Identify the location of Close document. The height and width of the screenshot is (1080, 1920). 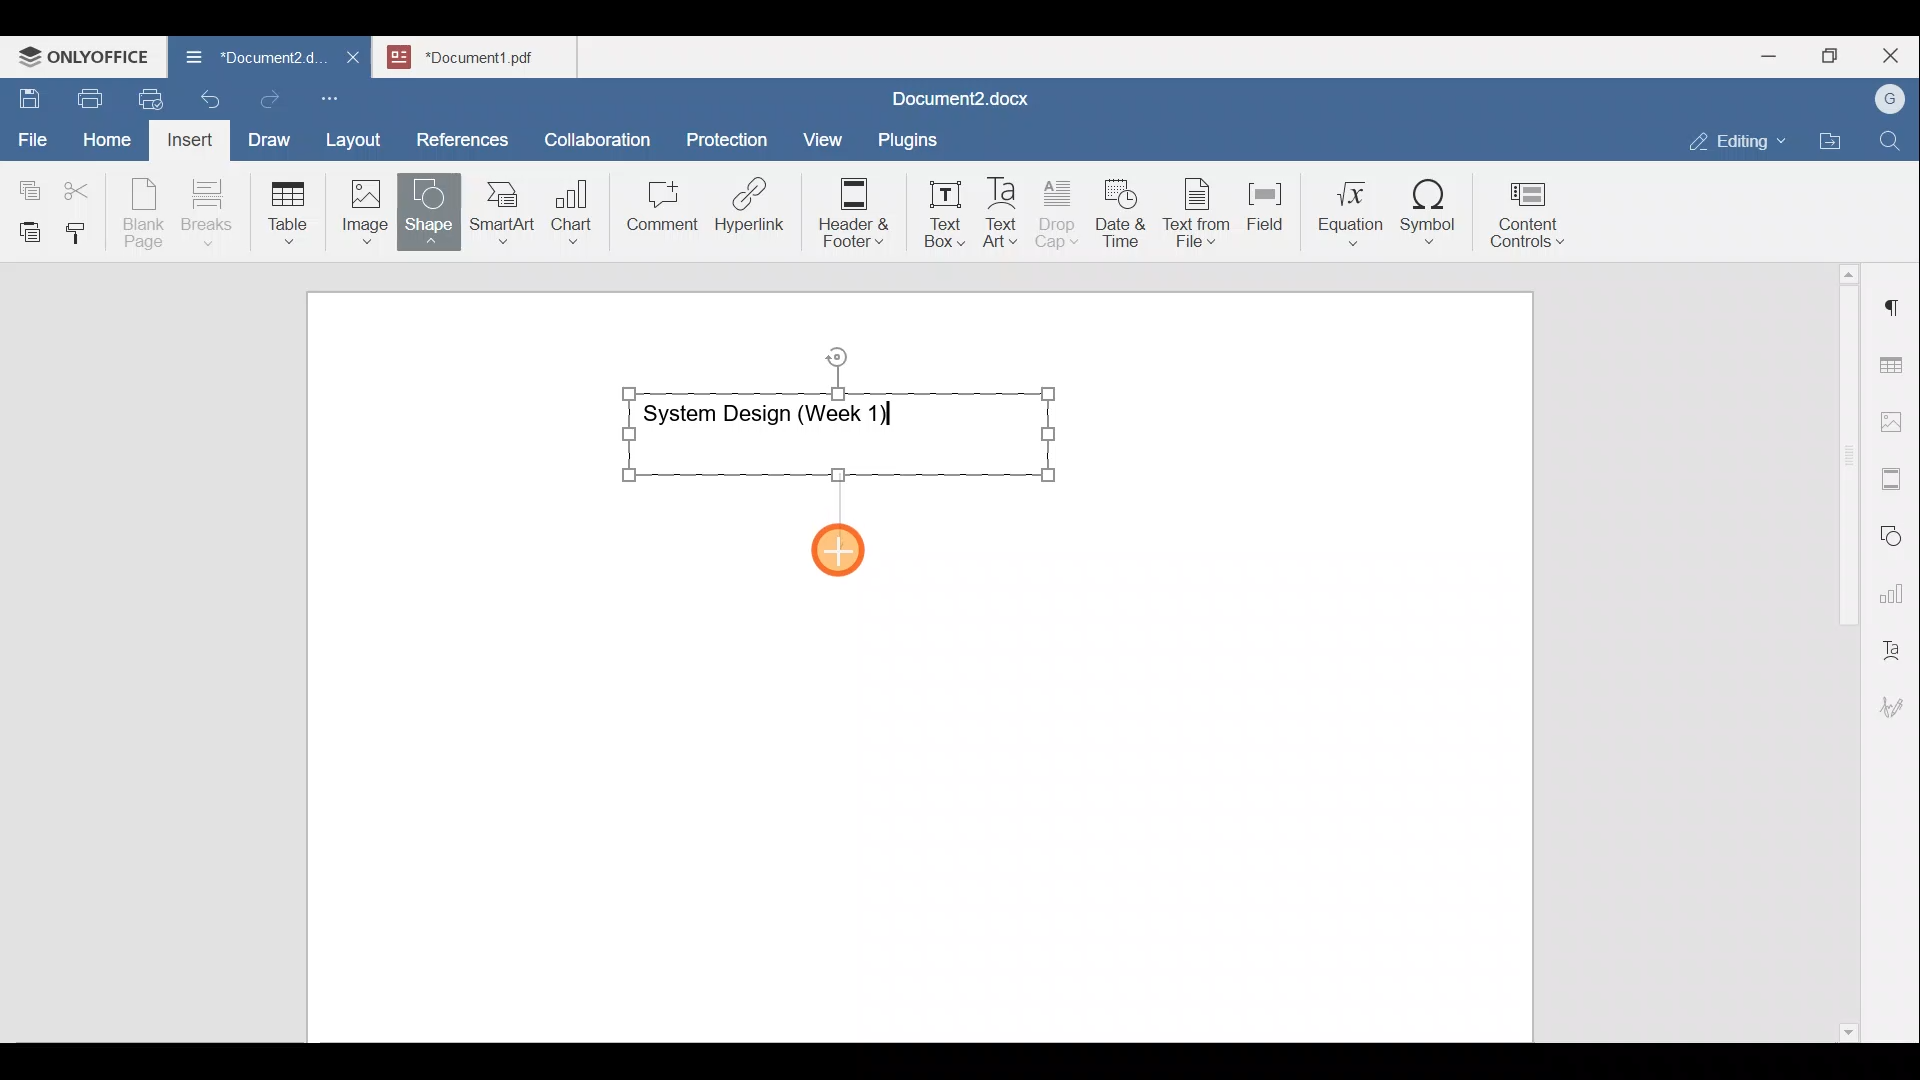
(354, 59).